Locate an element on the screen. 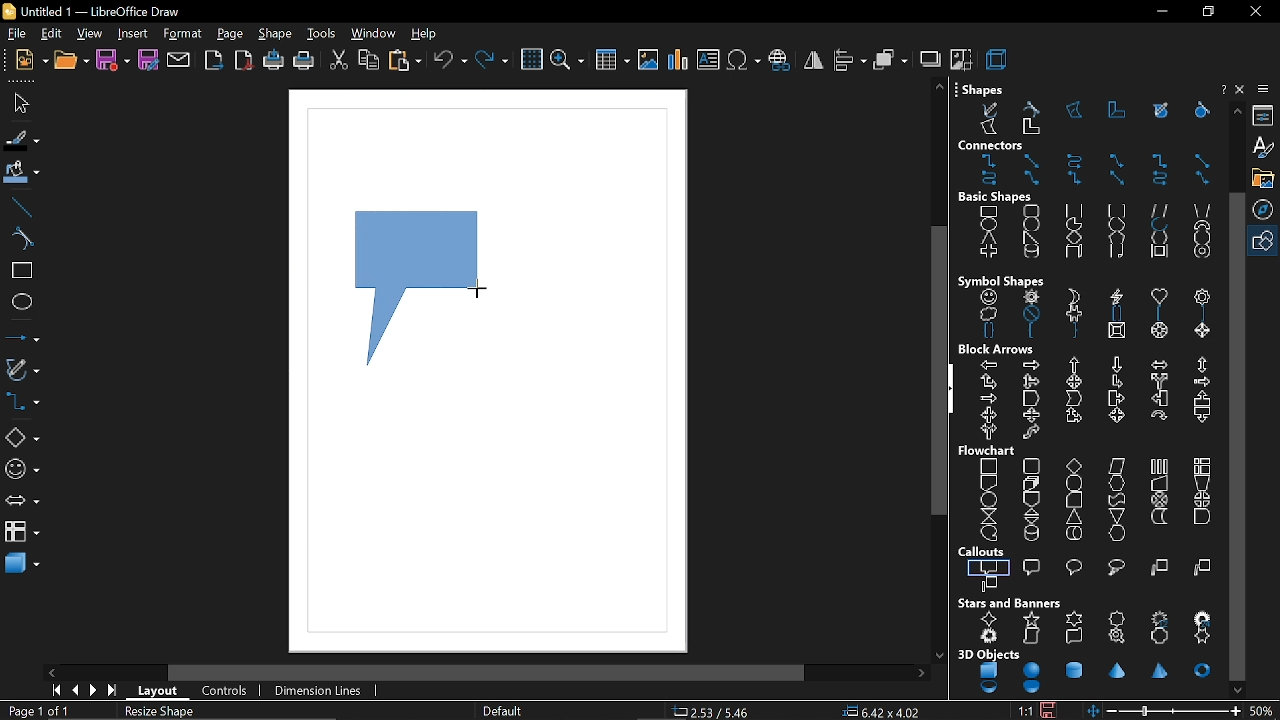 The height and width of the screenshot is (720, 1280). double brace is located at coordinates (988, 332).